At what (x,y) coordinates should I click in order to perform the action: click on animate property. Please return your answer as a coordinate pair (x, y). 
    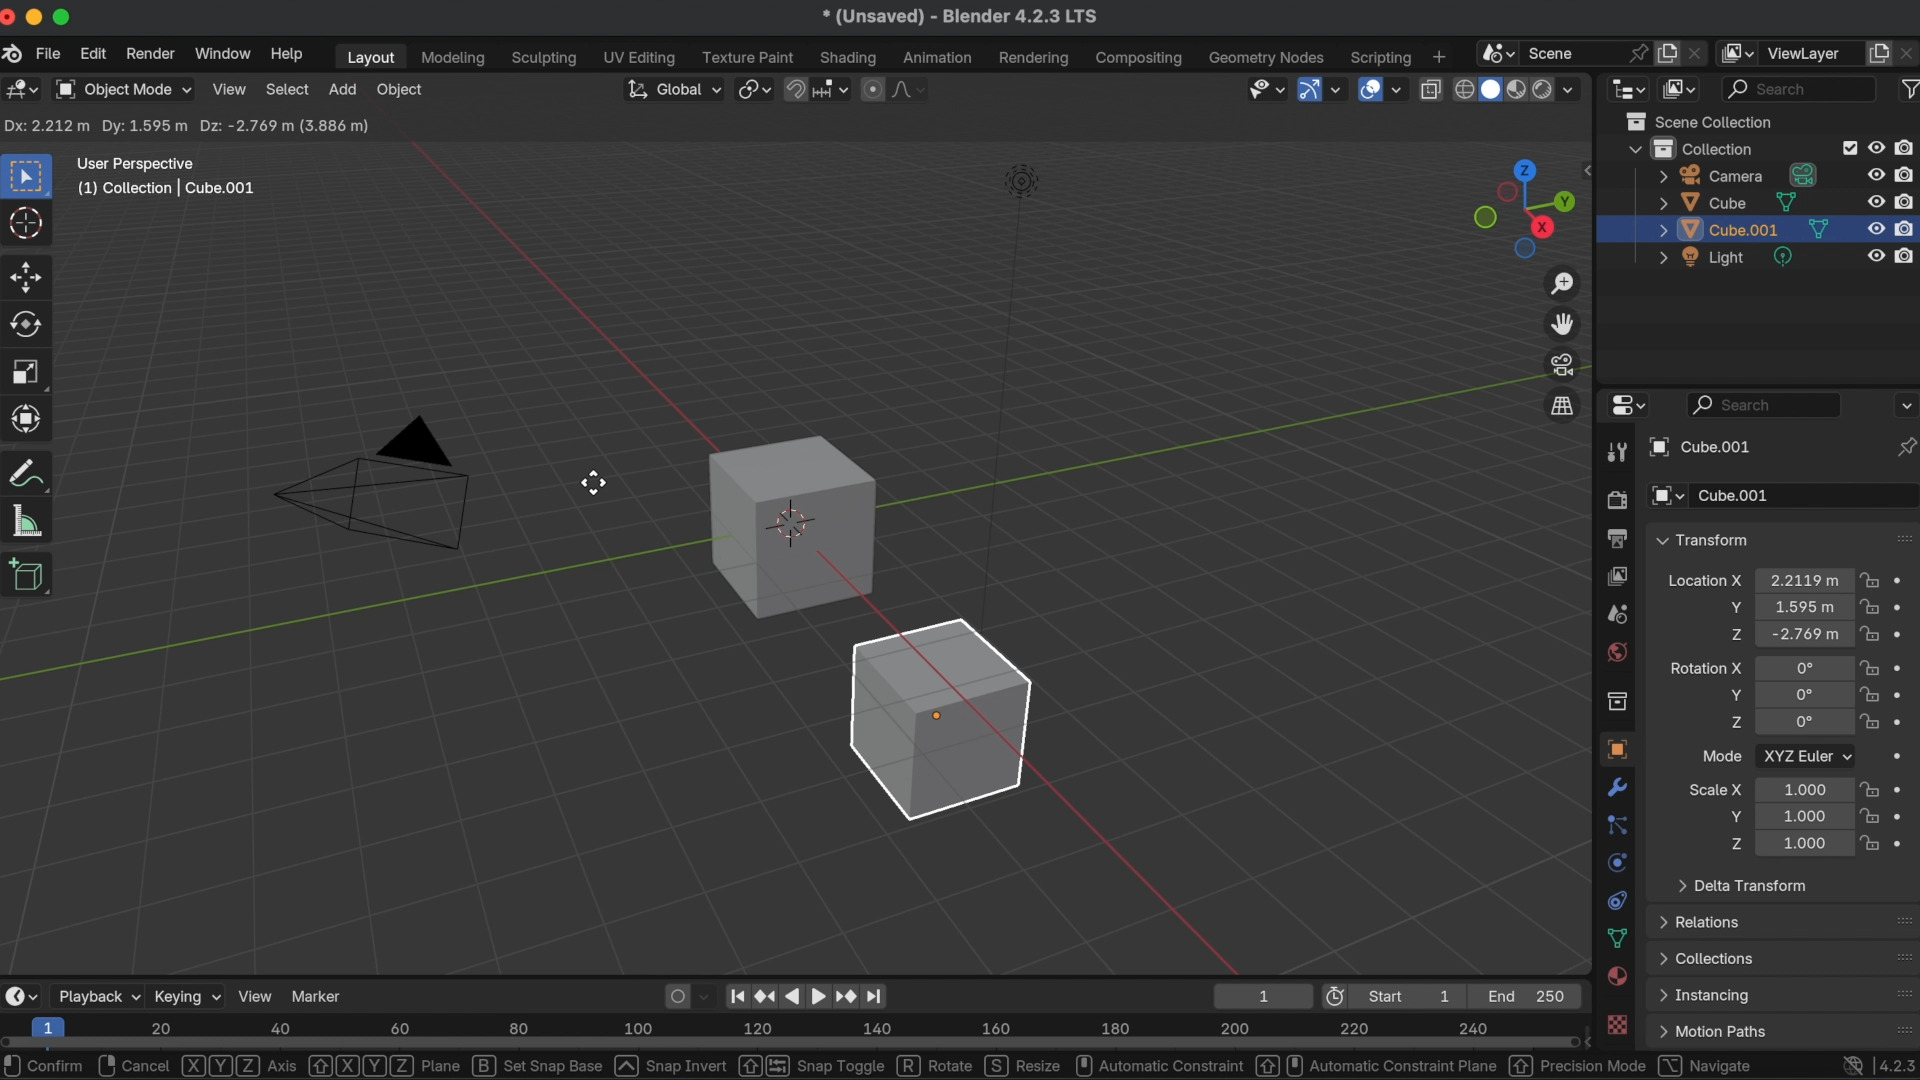
    Looking at the image, I should click on (1903, 581).